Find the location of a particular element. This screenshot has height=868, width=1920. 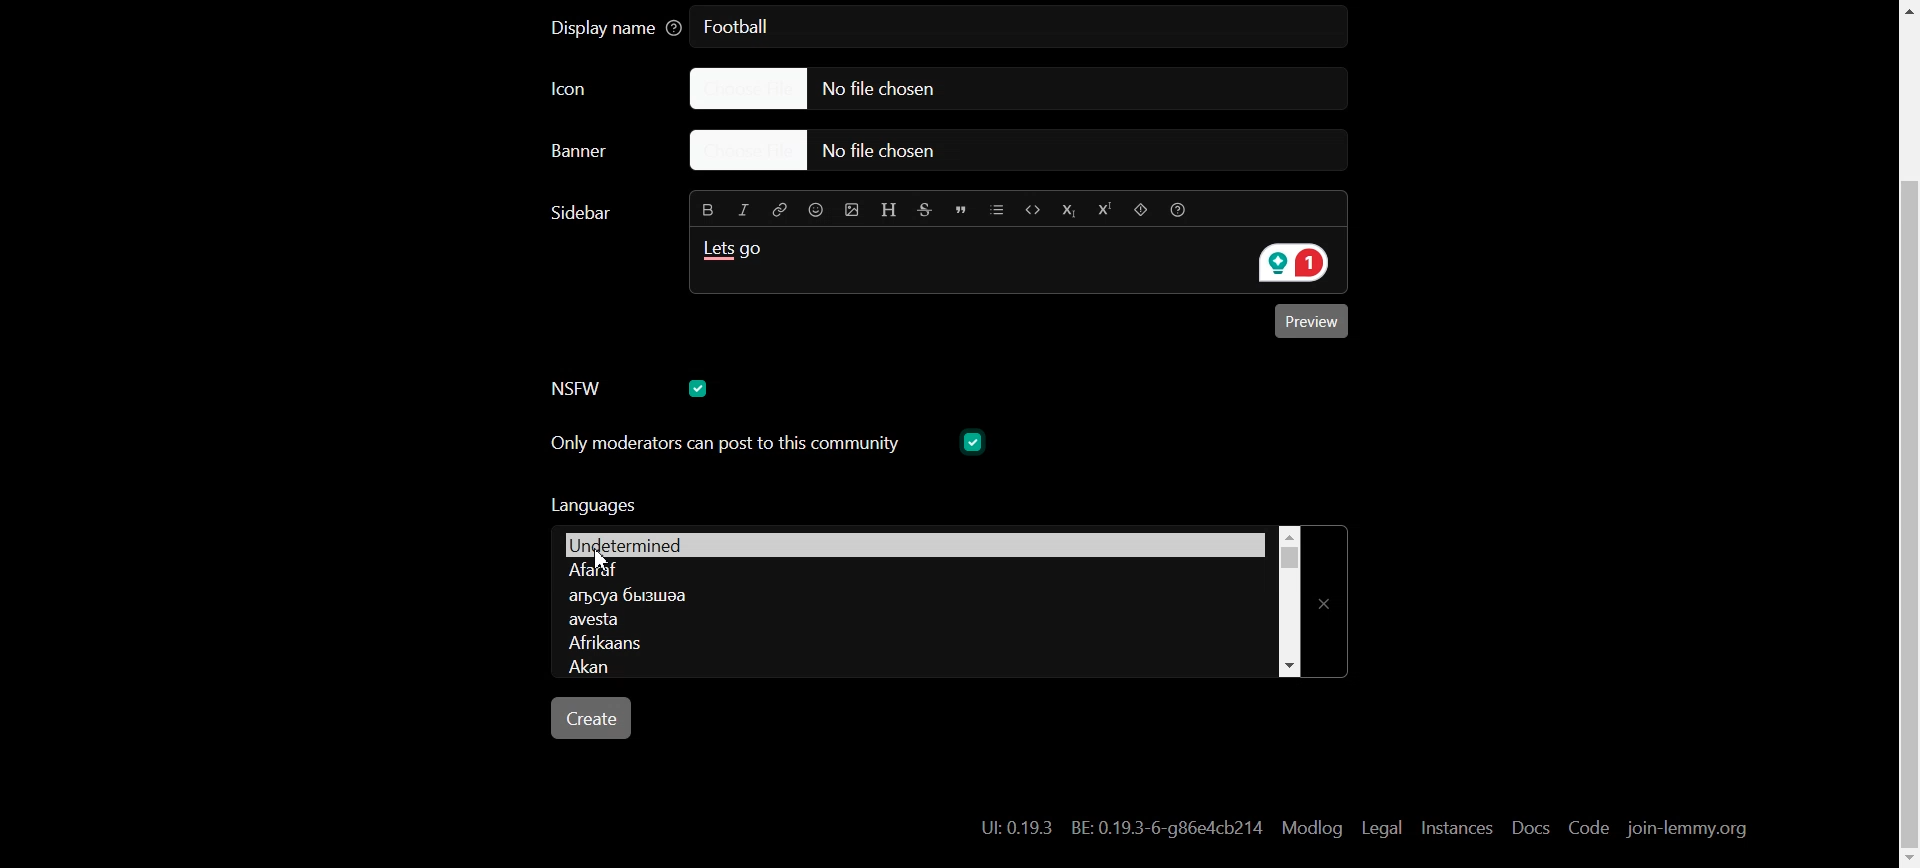

Emoji is located at coordinates (814, 210).